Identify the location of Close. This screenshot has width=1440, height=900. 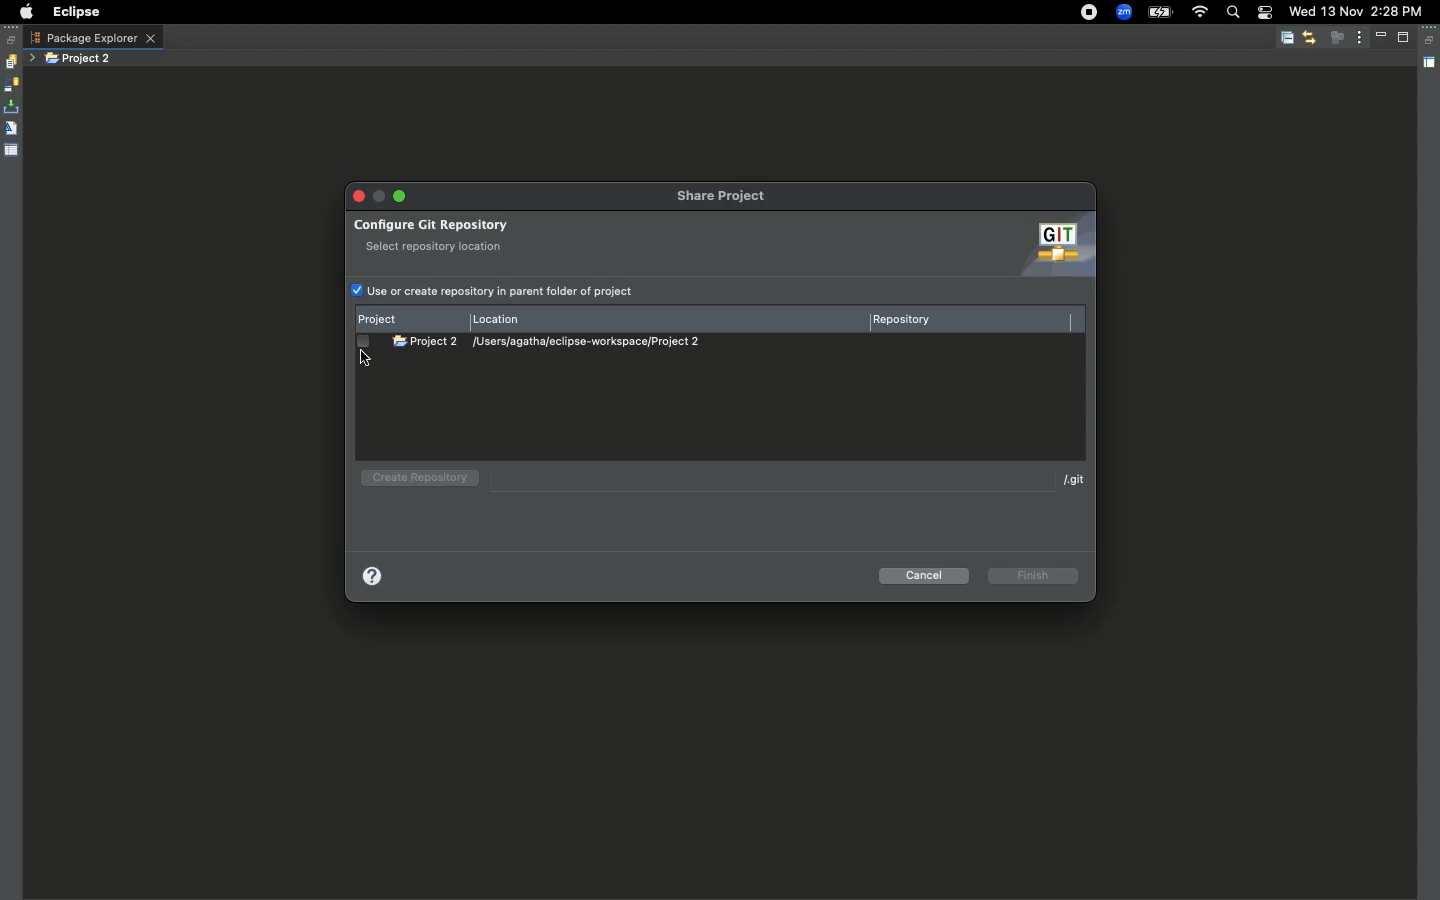
(361, 196).